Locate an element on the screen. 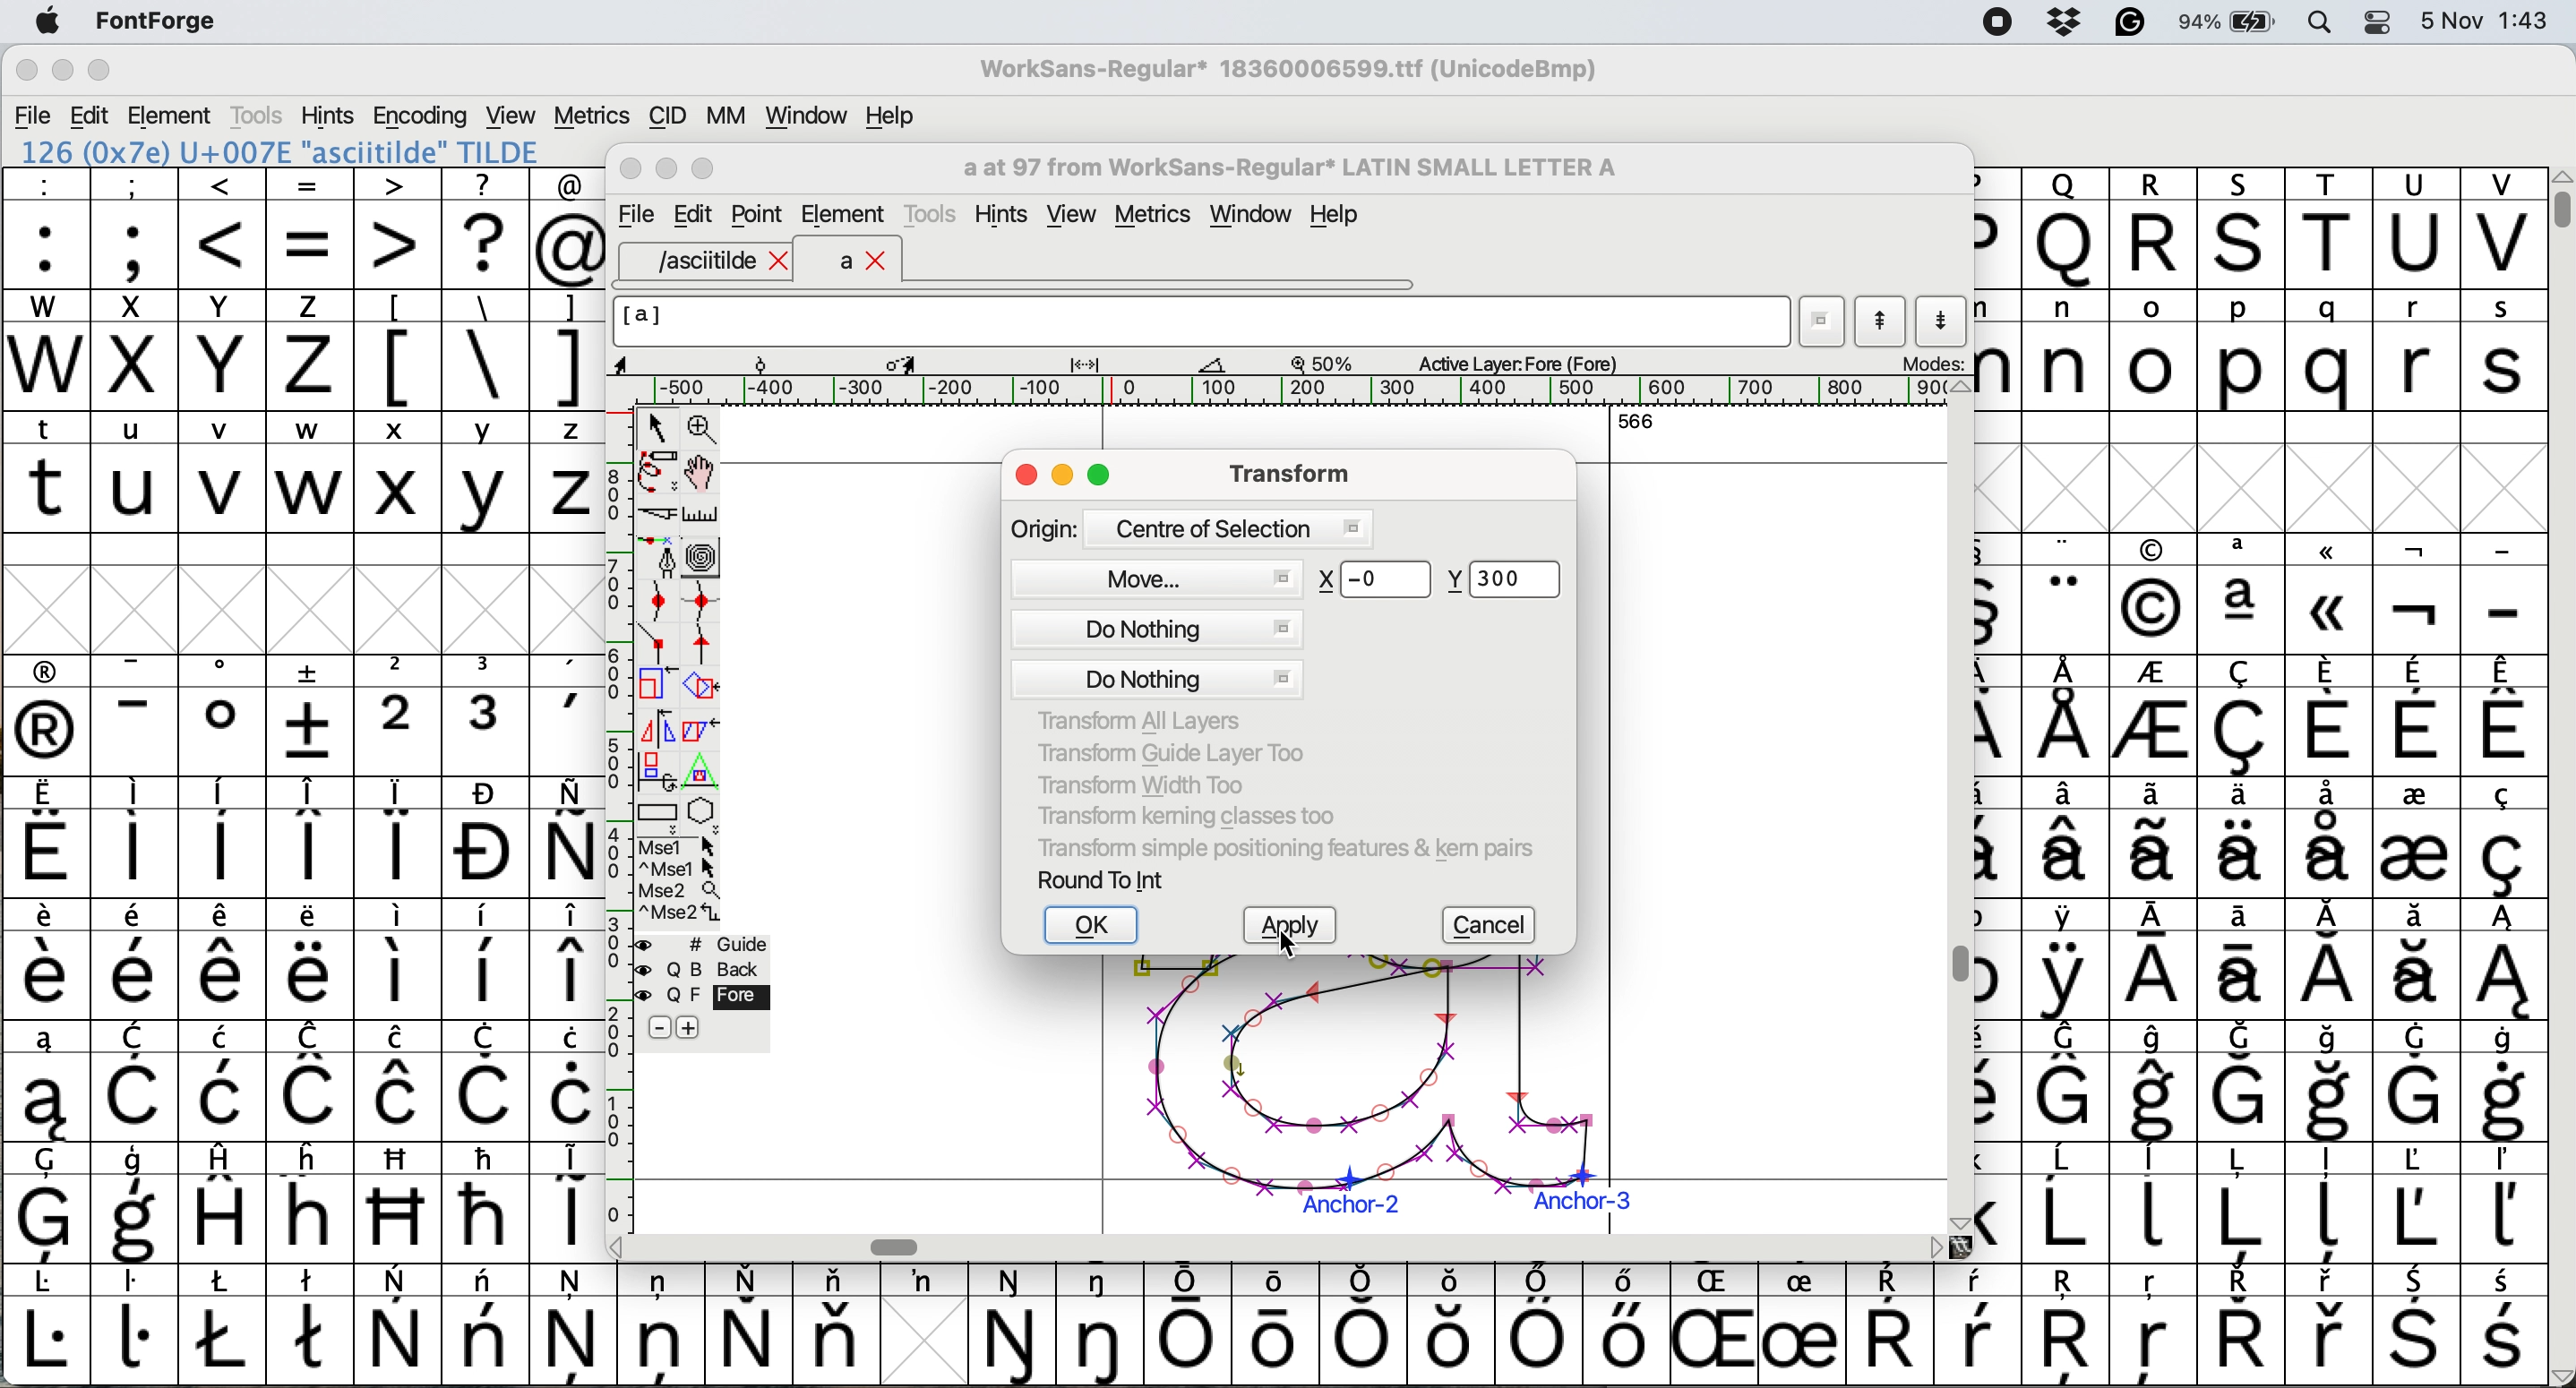  symbol is located at coordinates (2068, 716).